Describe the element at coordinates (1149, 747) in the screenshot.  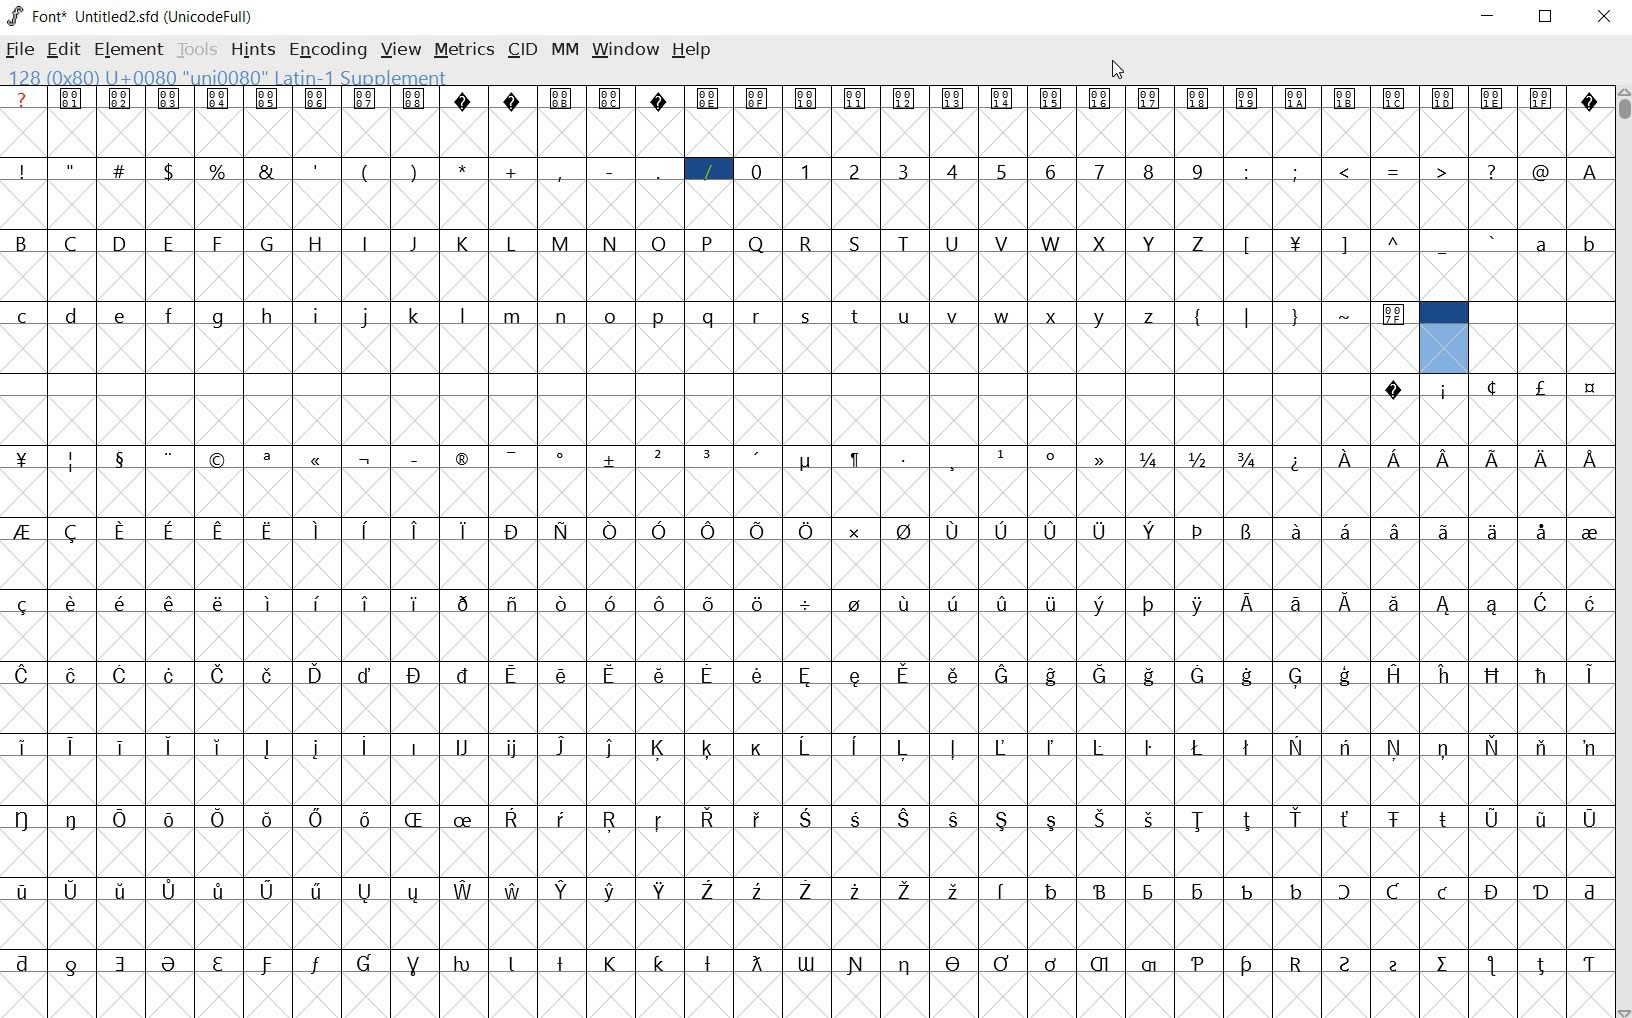
I see `Symbol` at that location.